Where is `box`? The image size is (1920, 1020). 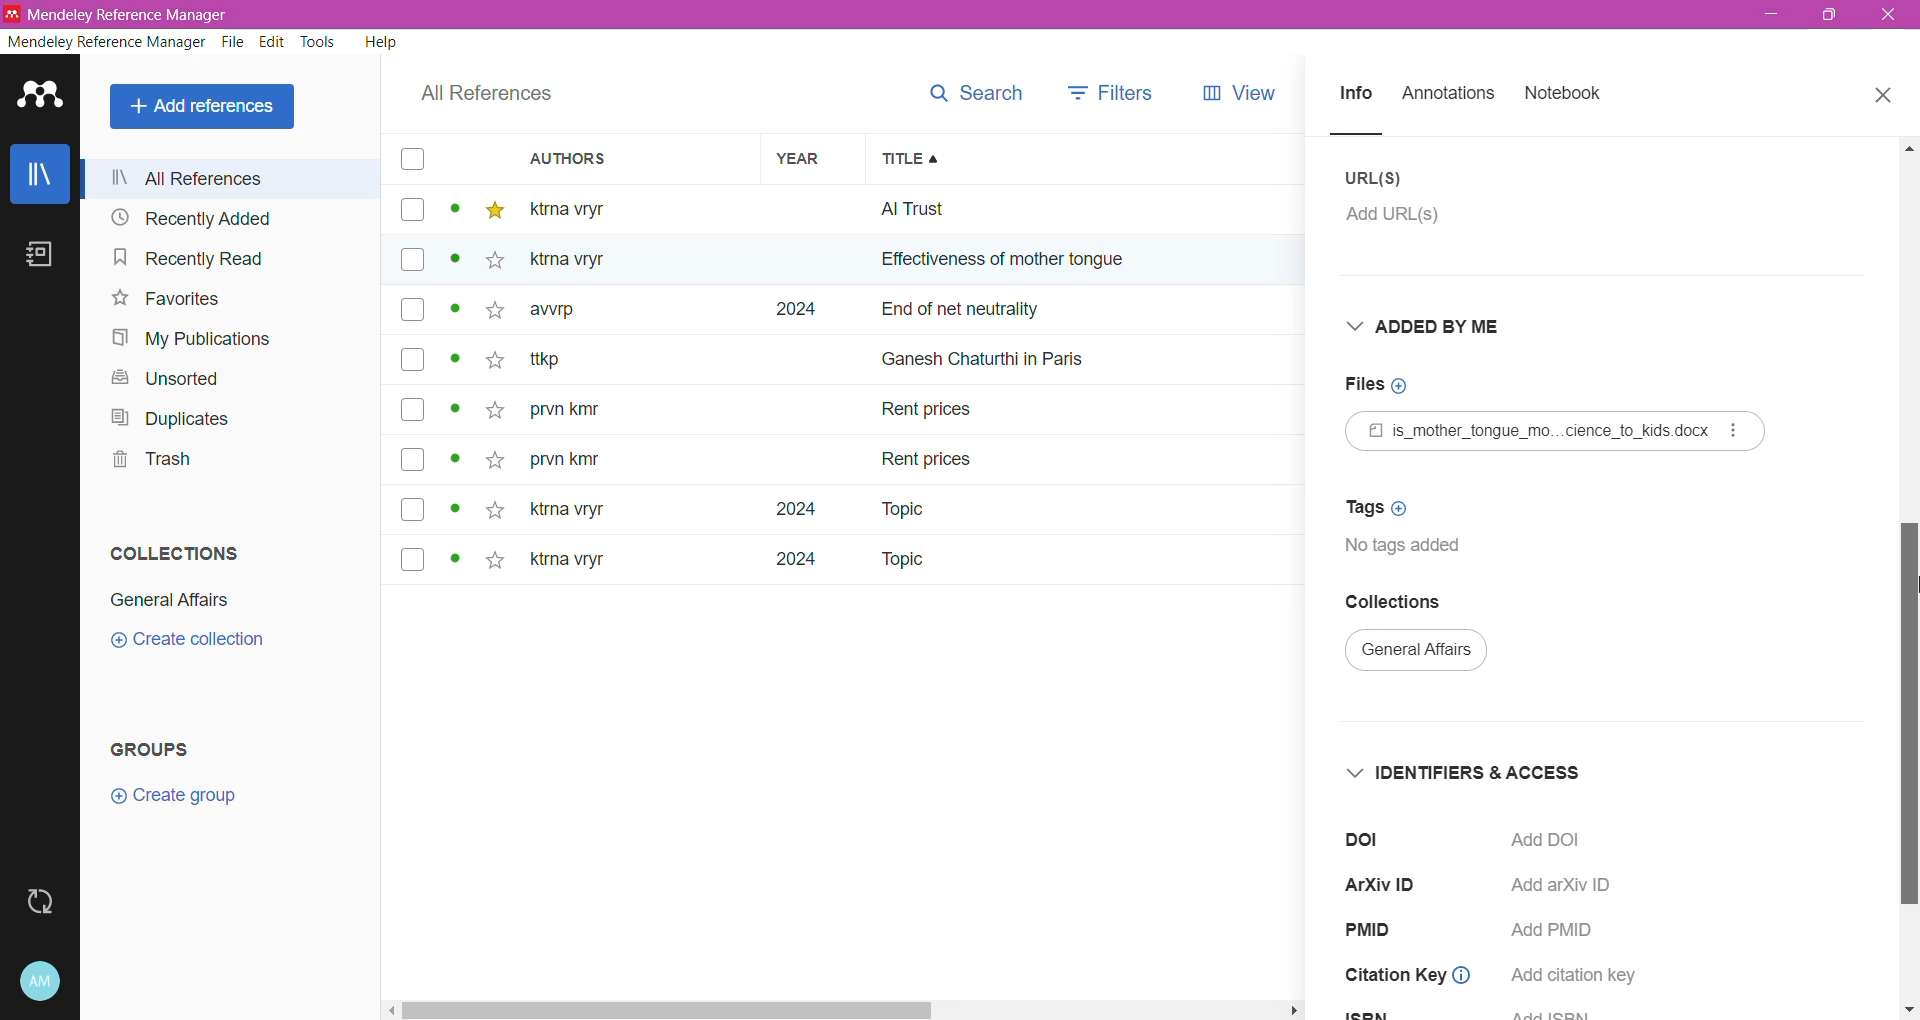 box is located at coordinates (412, 359).